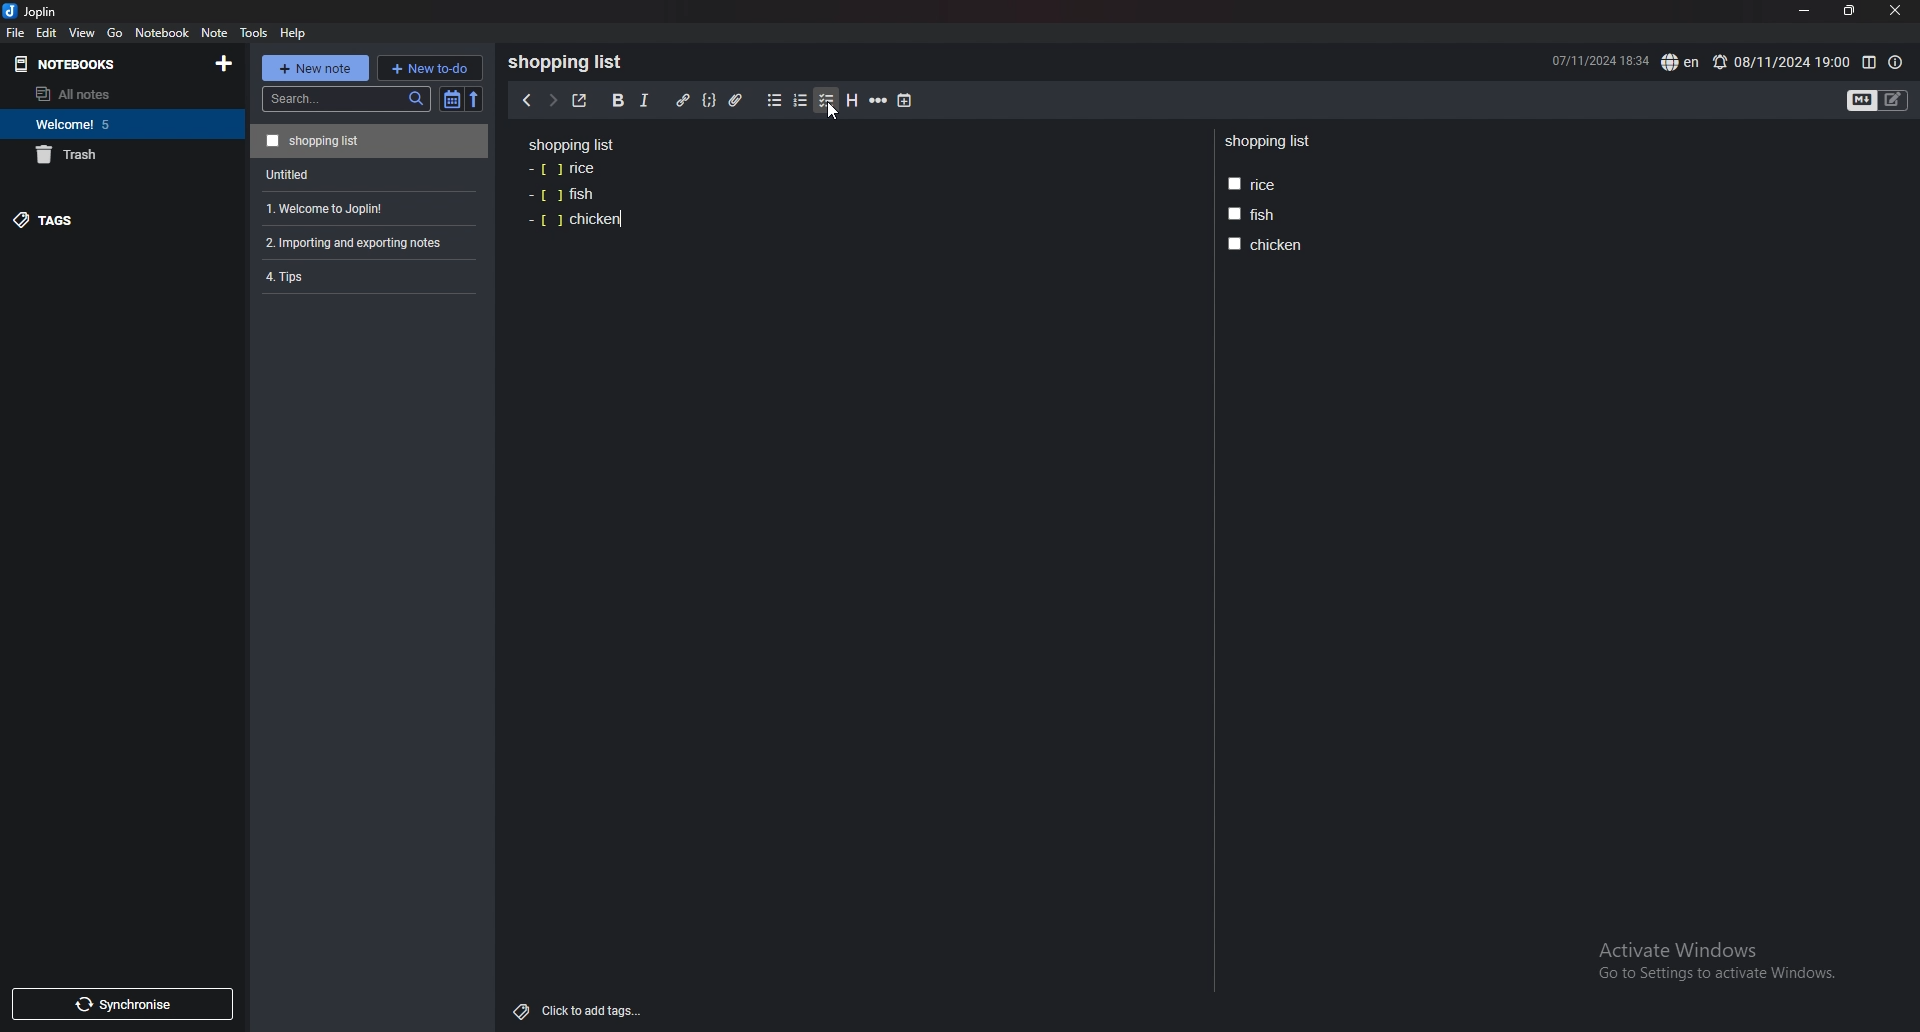 Image resolution: width=1920 pixels, height=1032 pixels. What do you see at coordinates (1270, 142) in the screenshot?
I see `Shopping list` at bounding box center [1270, 142].